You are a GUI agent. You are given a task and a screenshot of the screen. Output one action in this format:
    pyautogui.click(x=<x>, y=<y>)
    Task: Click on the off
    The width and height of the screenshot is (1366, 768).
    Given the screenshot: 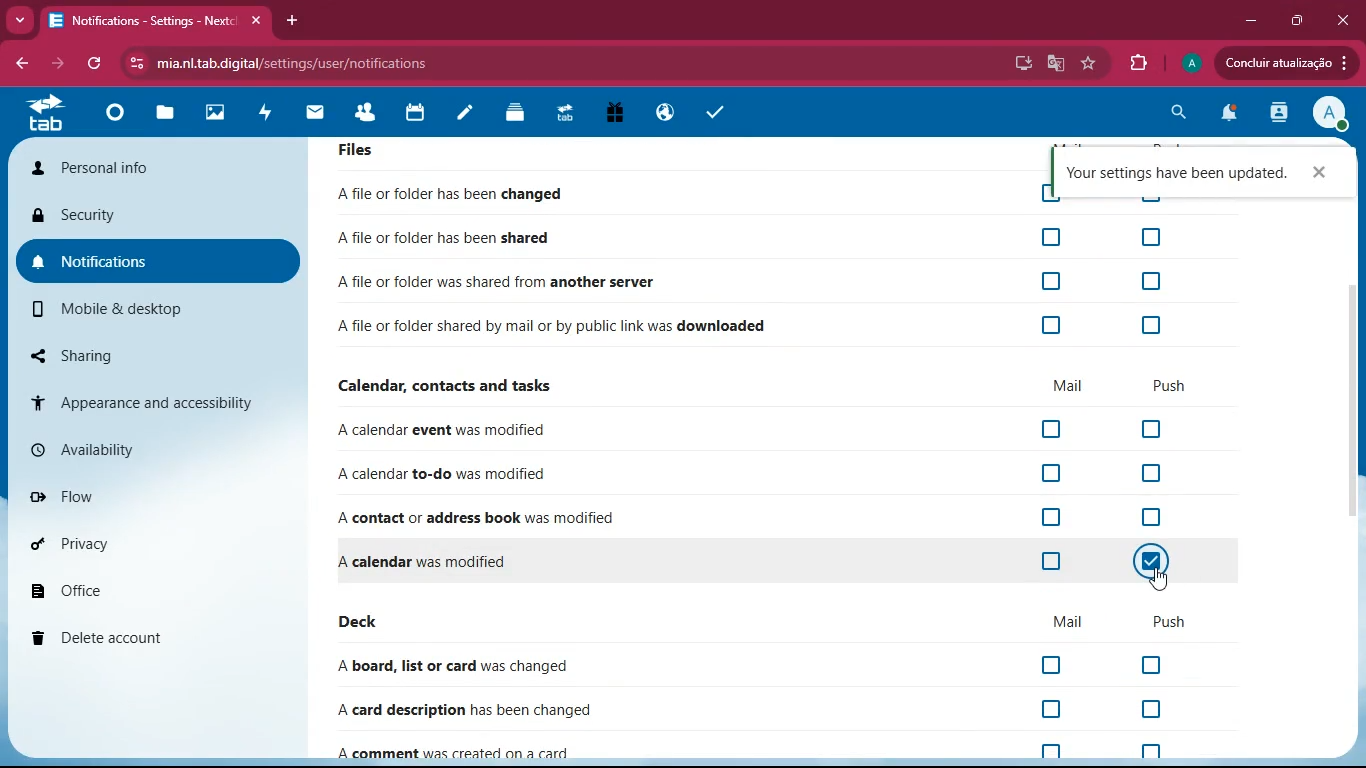 What is the action you would take?
    pyautogui.click(x=1046, y=710)
    